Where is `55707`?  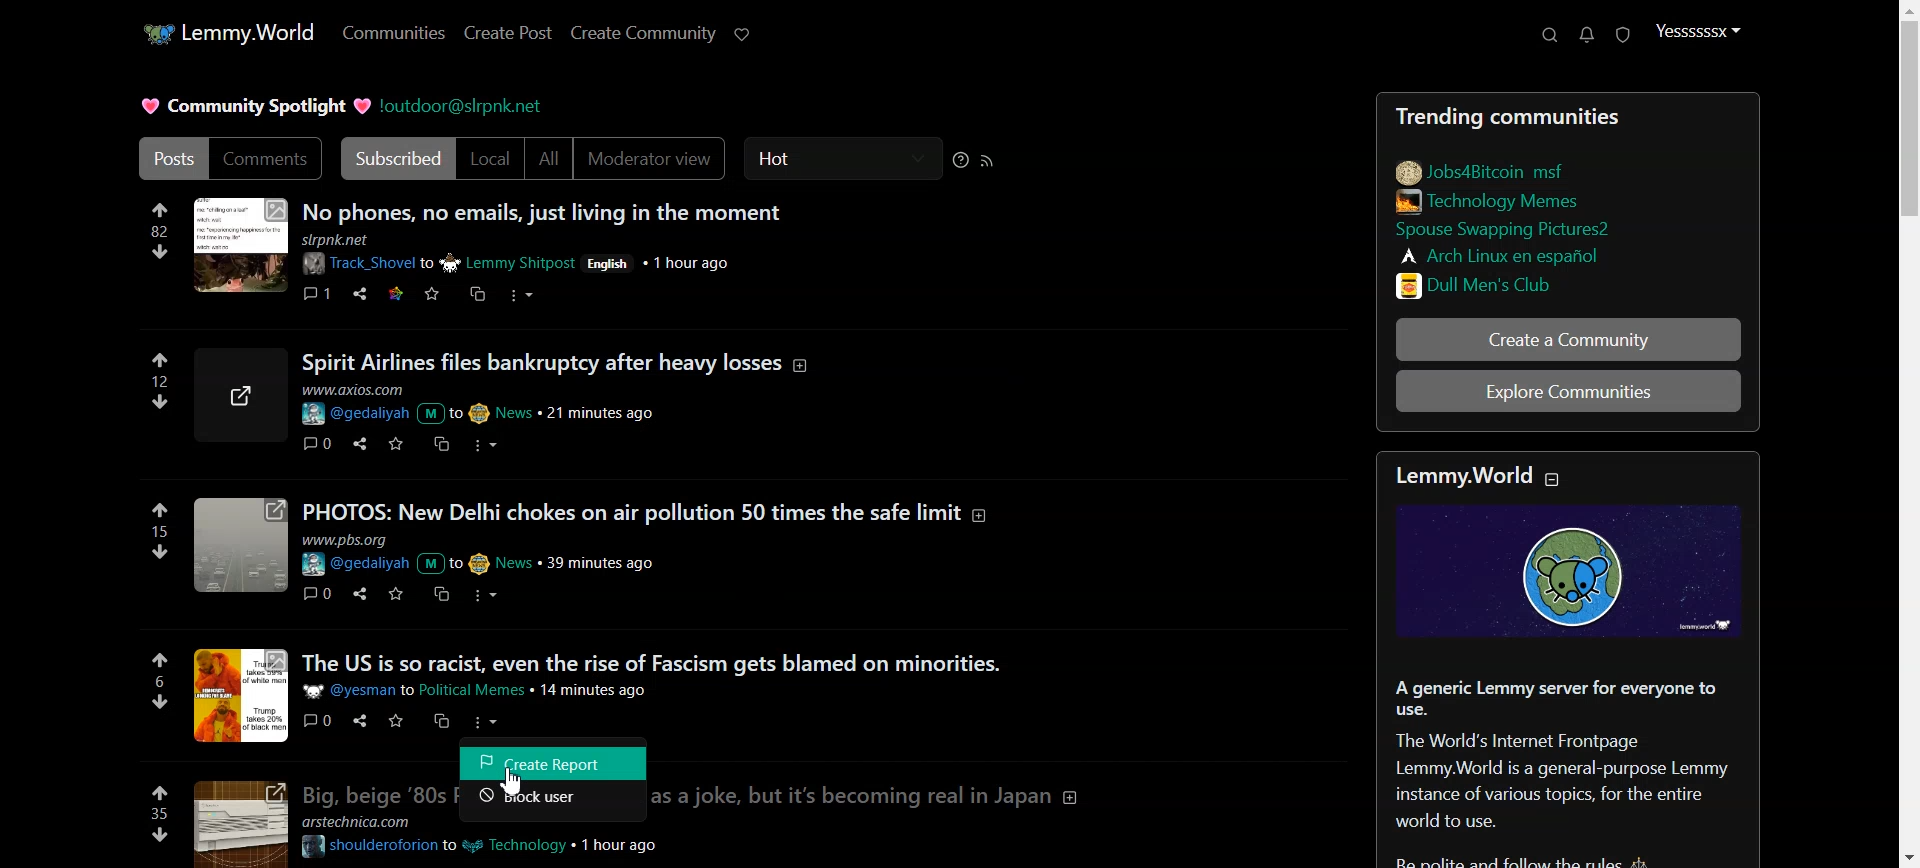
55707 is located at coordinates (162, 399).